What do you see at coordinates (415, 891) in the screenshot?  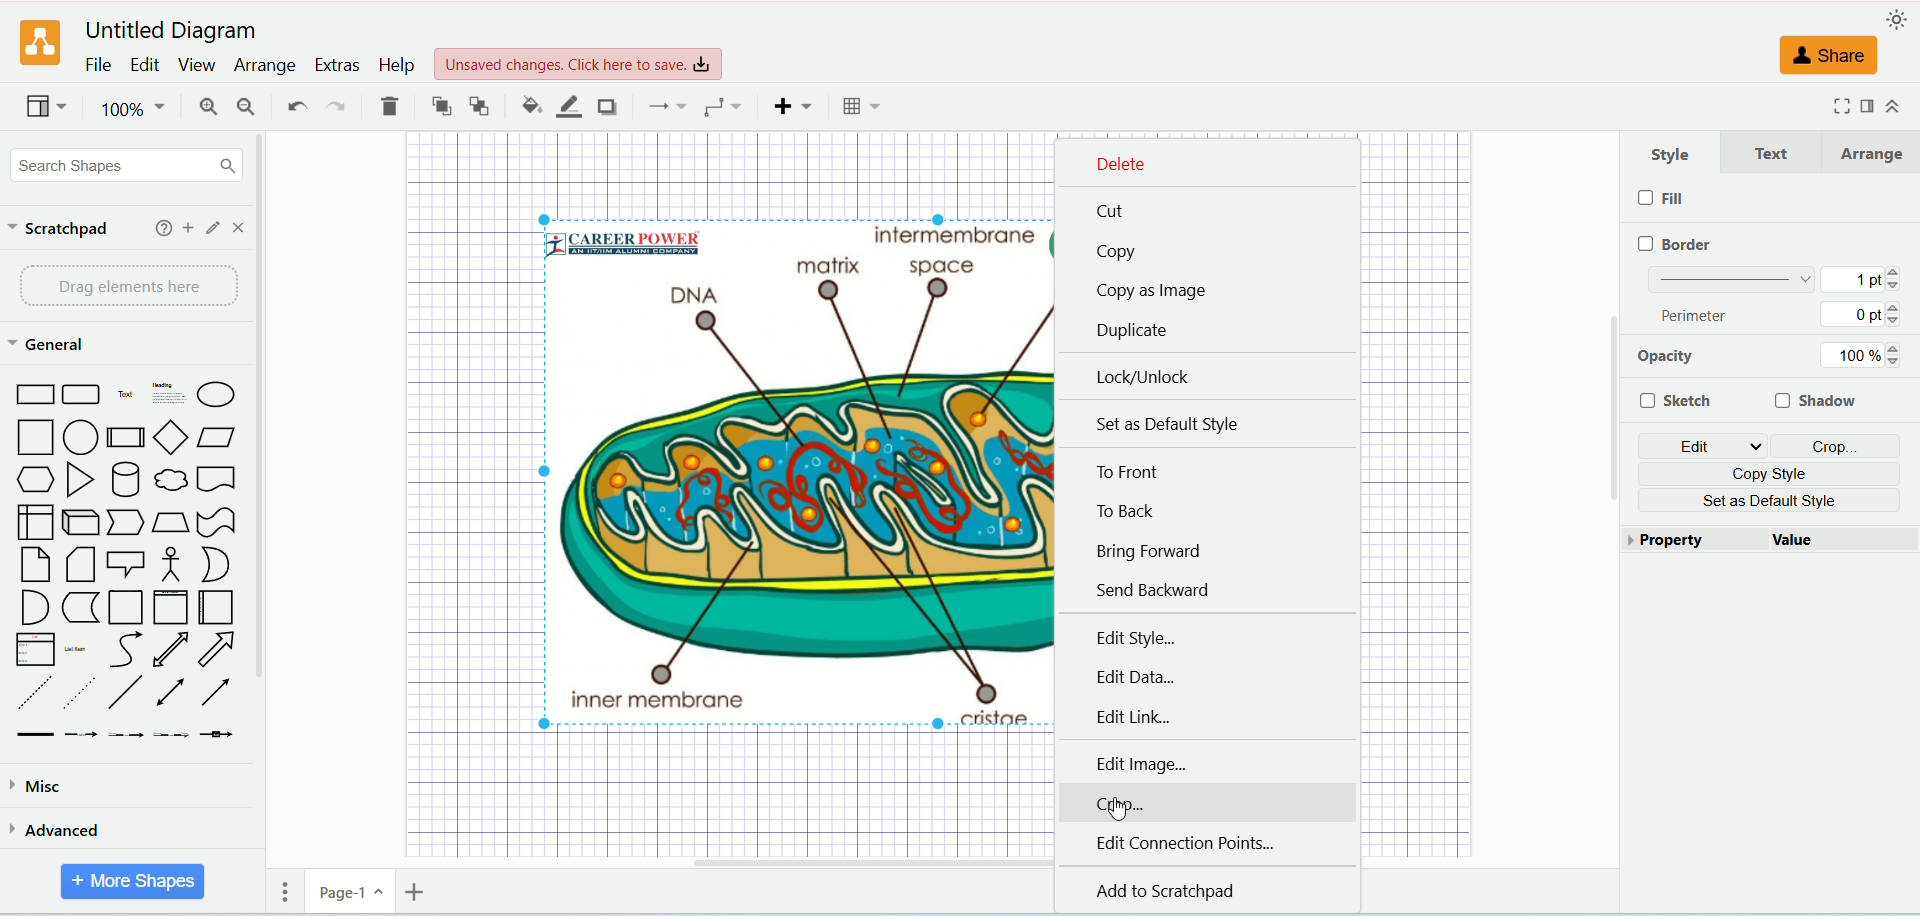 I see `insert page` at bounding box center [415, 891].